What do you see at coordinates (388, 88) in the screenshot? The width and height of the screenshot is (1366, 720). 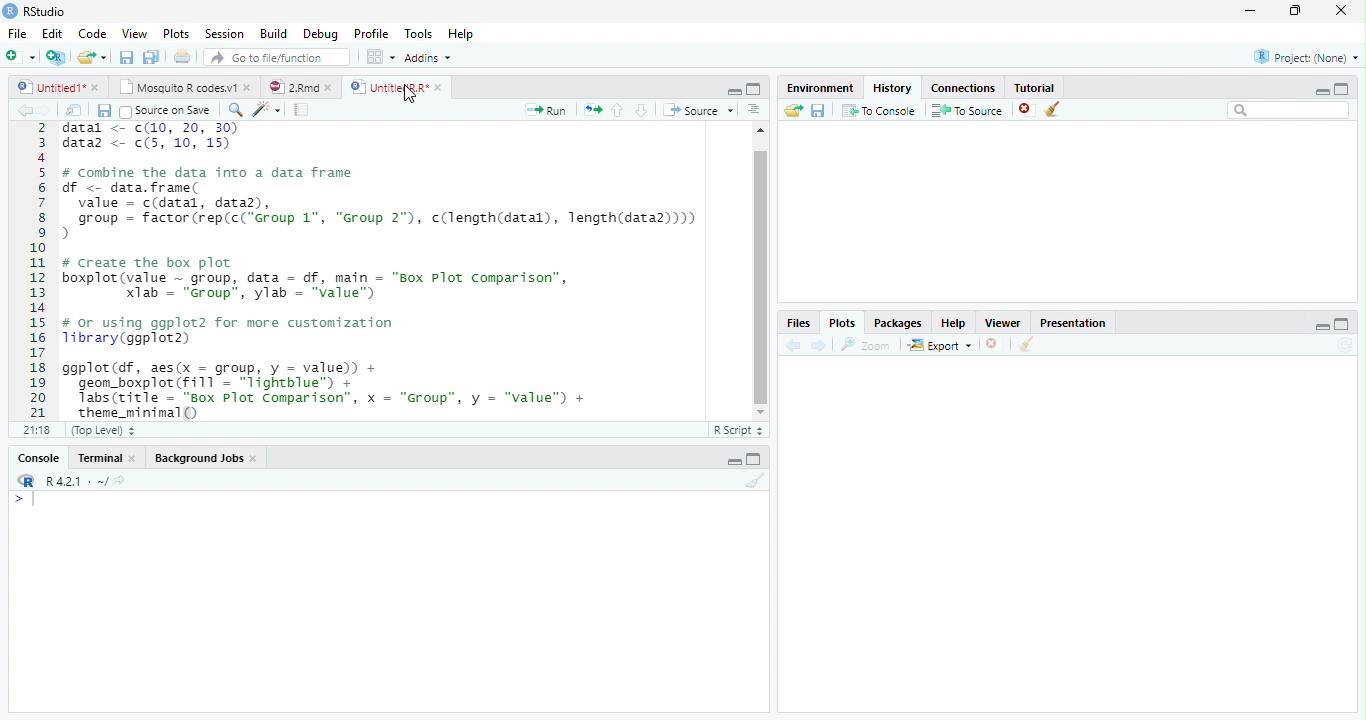 I see `UntitledR.R*` at bounding box center [388, 88].